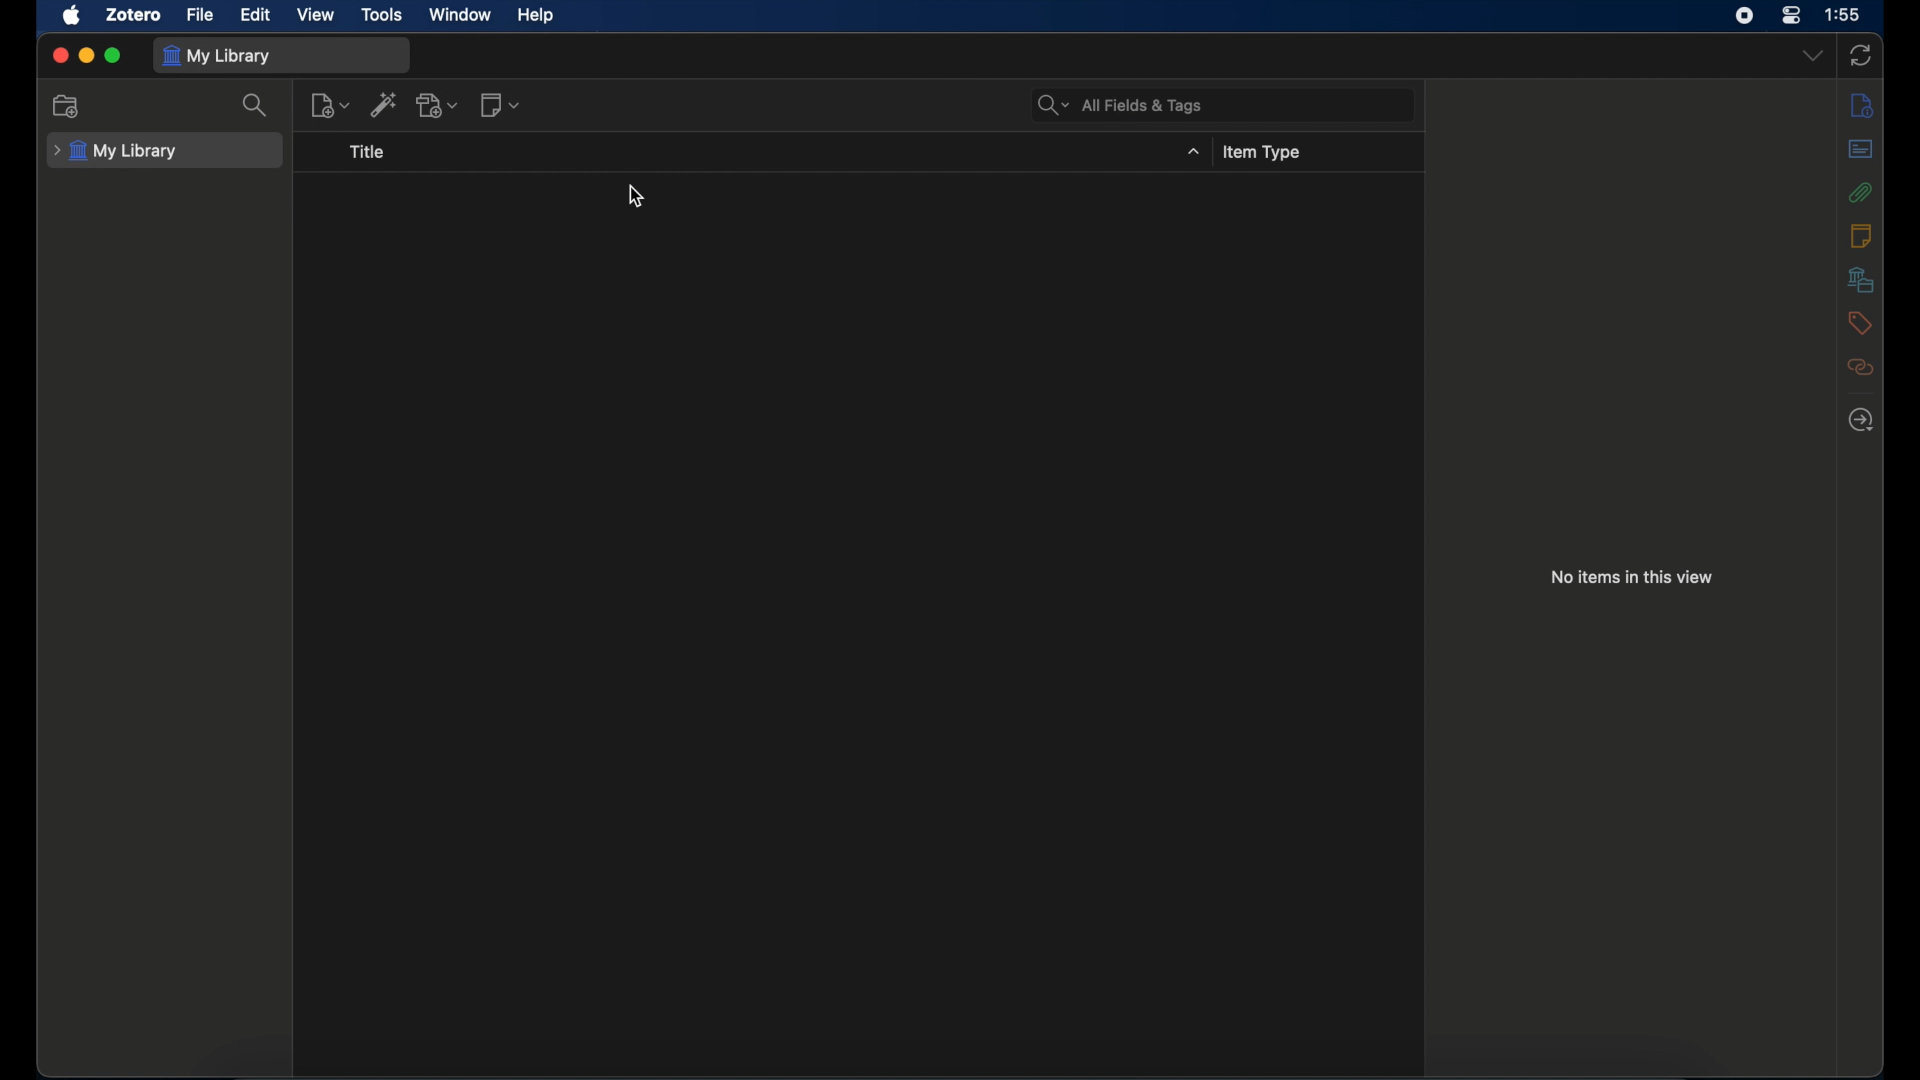 This screenshot has height=1080, width=1920. I want to click on window, so click(462, 15).